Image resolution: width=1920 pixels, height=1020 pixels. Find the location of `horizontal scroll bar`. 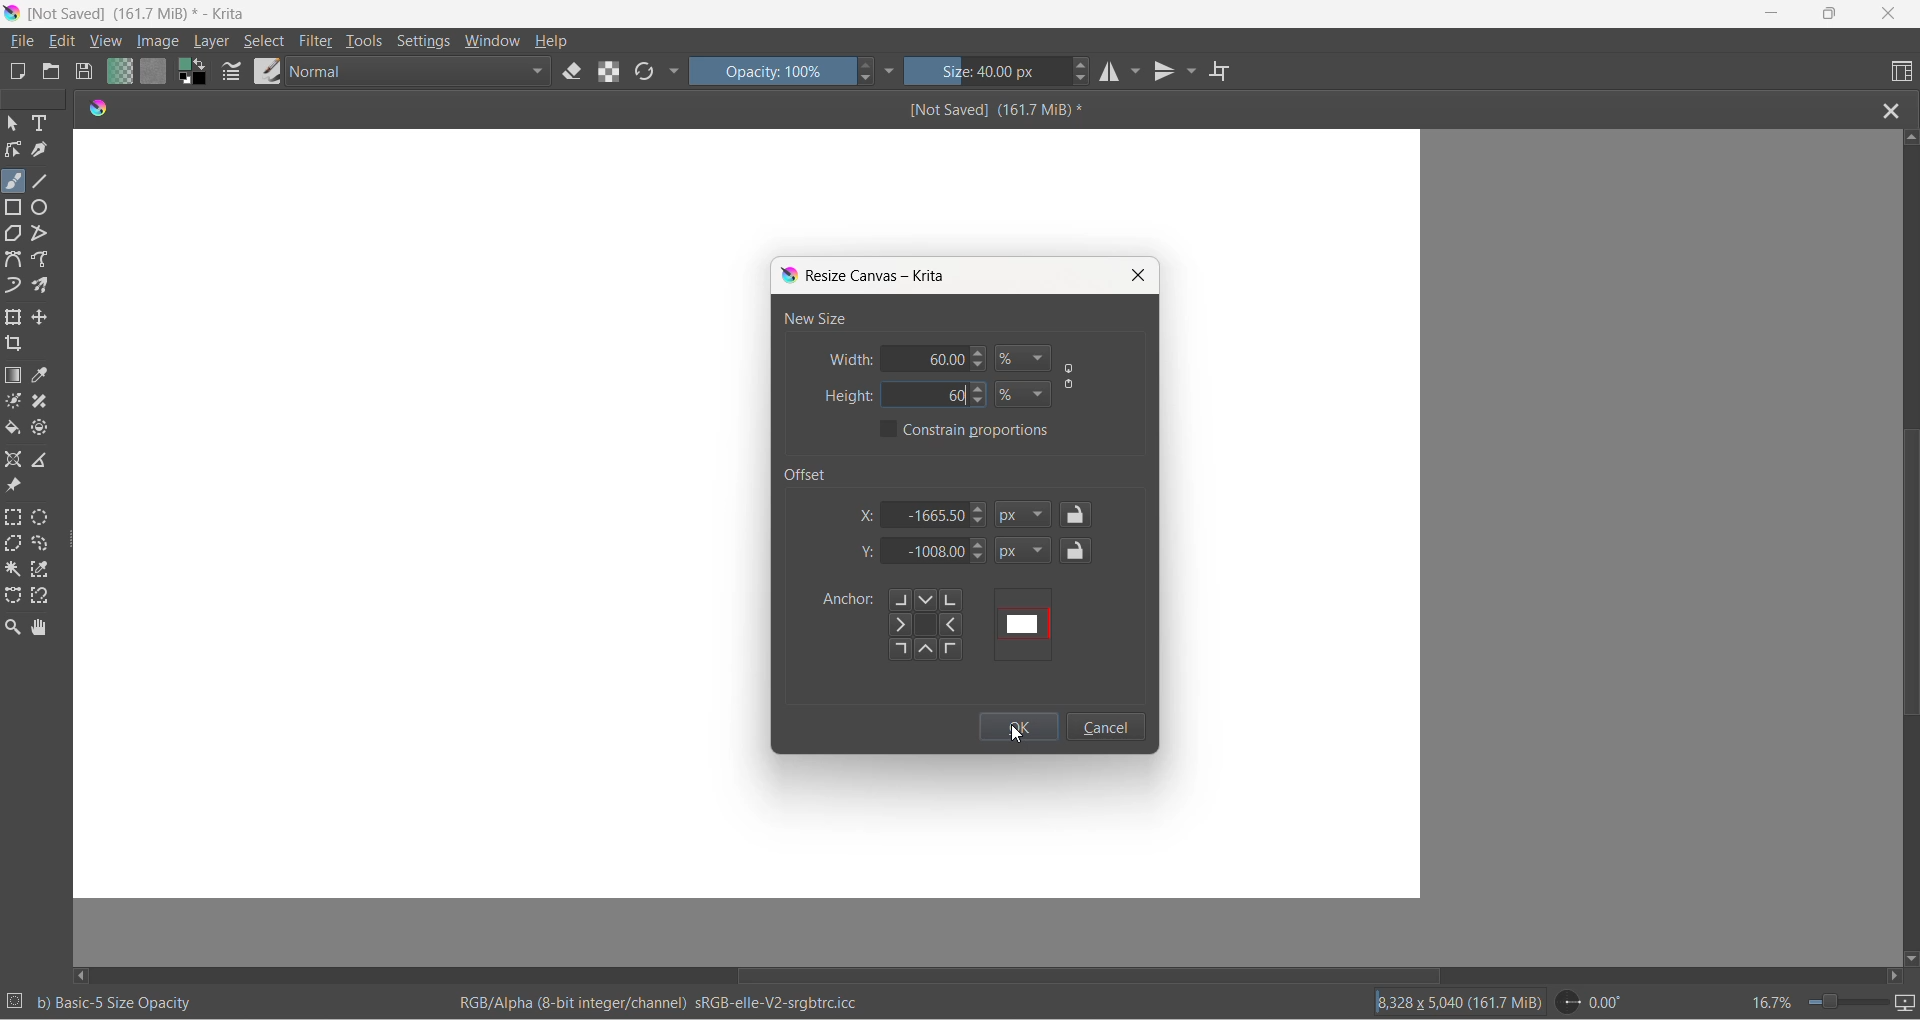

horizontal scroll bar is located at coordinates (1088, 975).